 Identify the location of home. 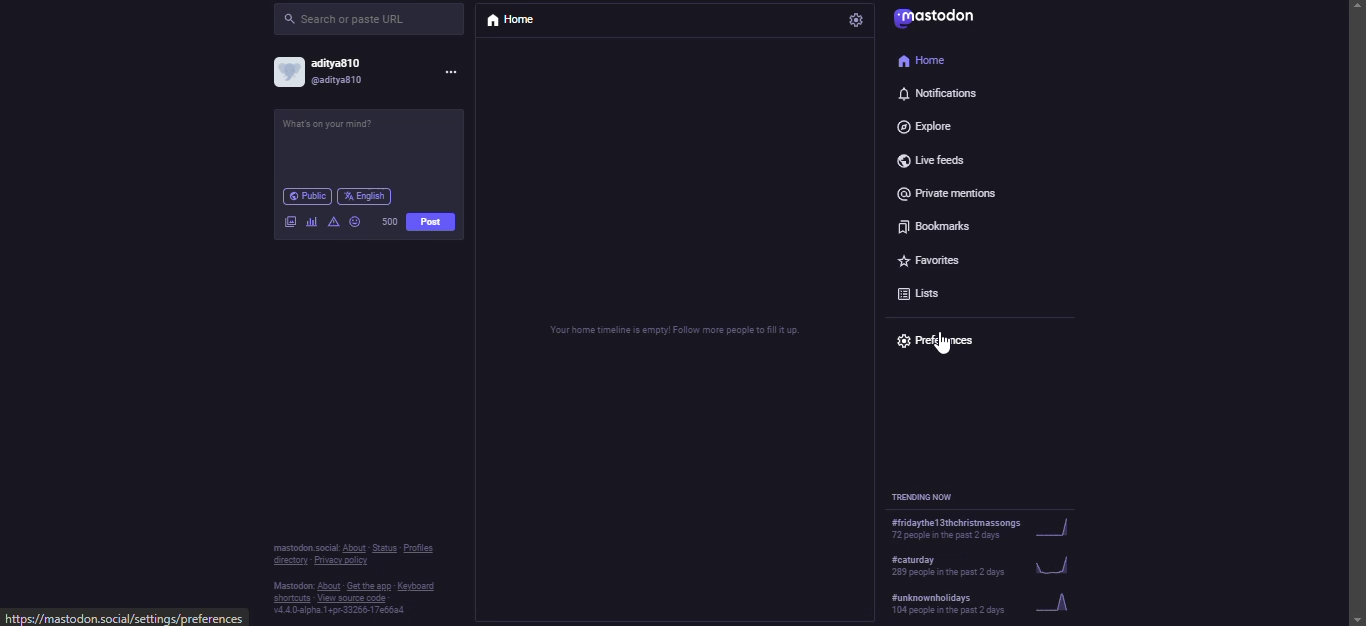
(521, 21).